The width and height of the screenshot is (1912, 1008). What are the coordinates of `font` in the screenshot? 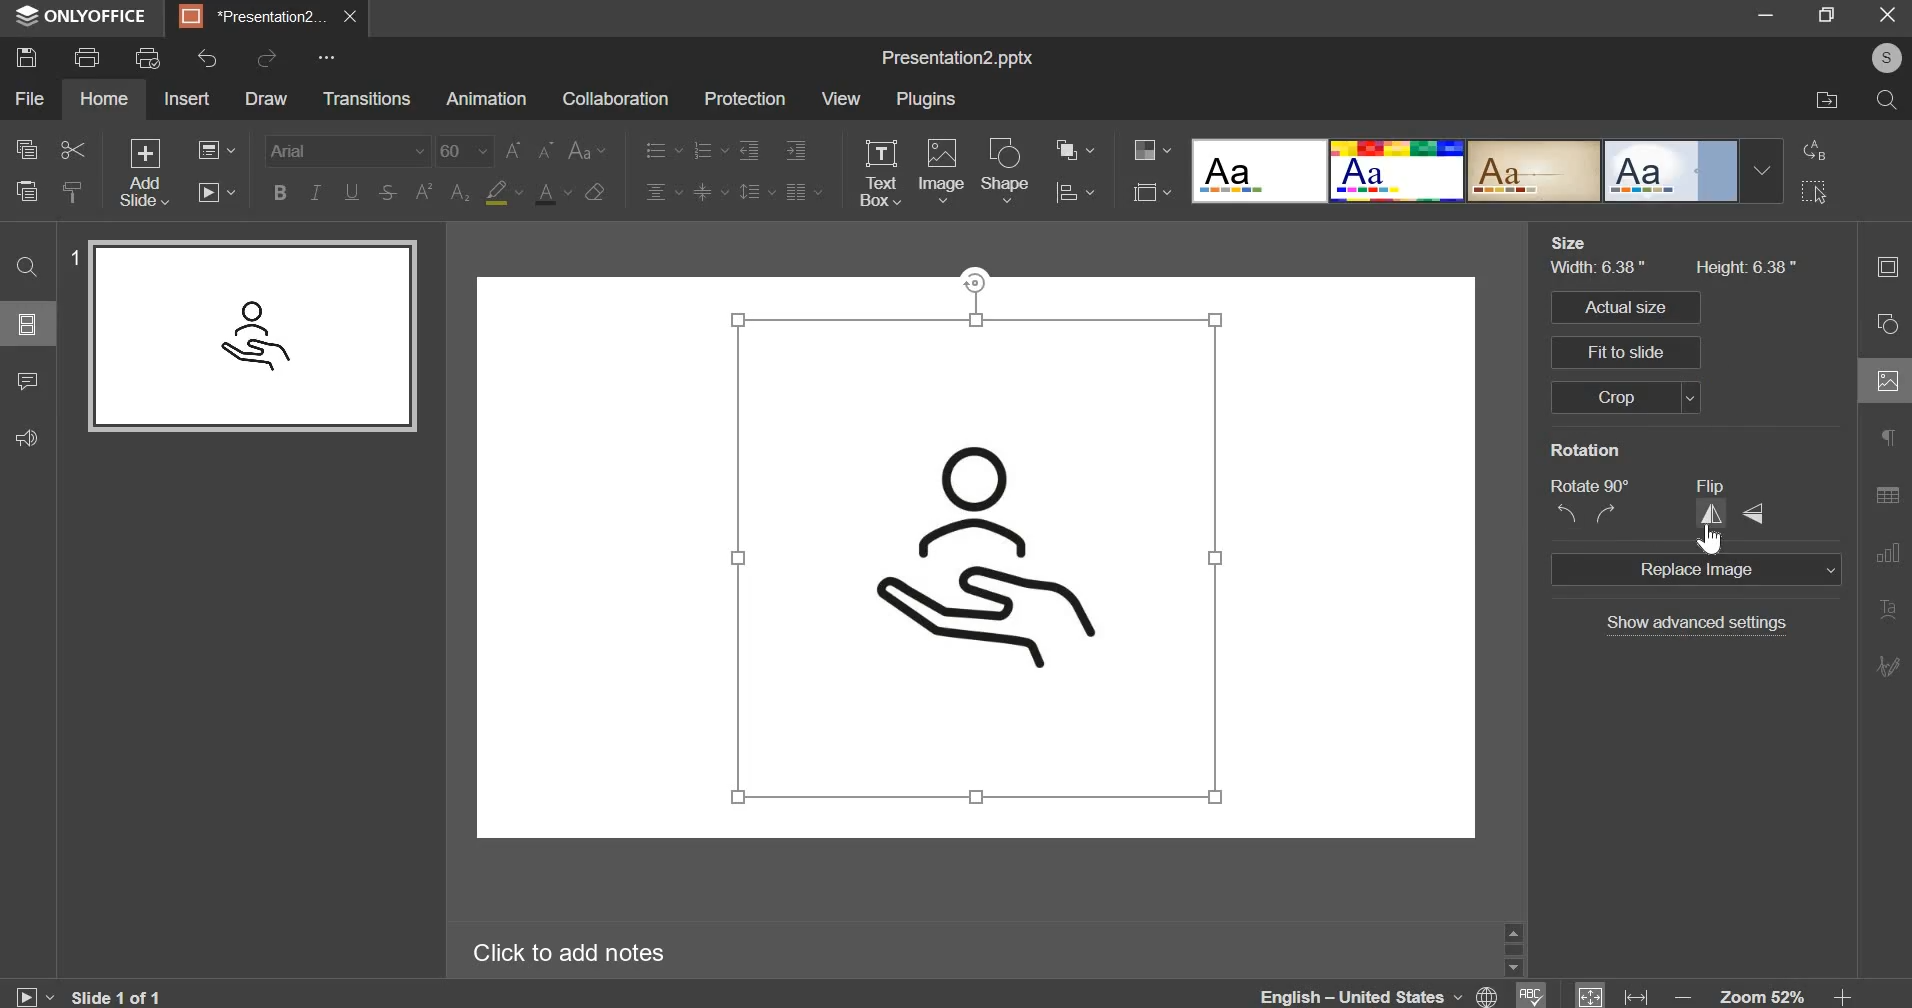 It's located at (346, 151).